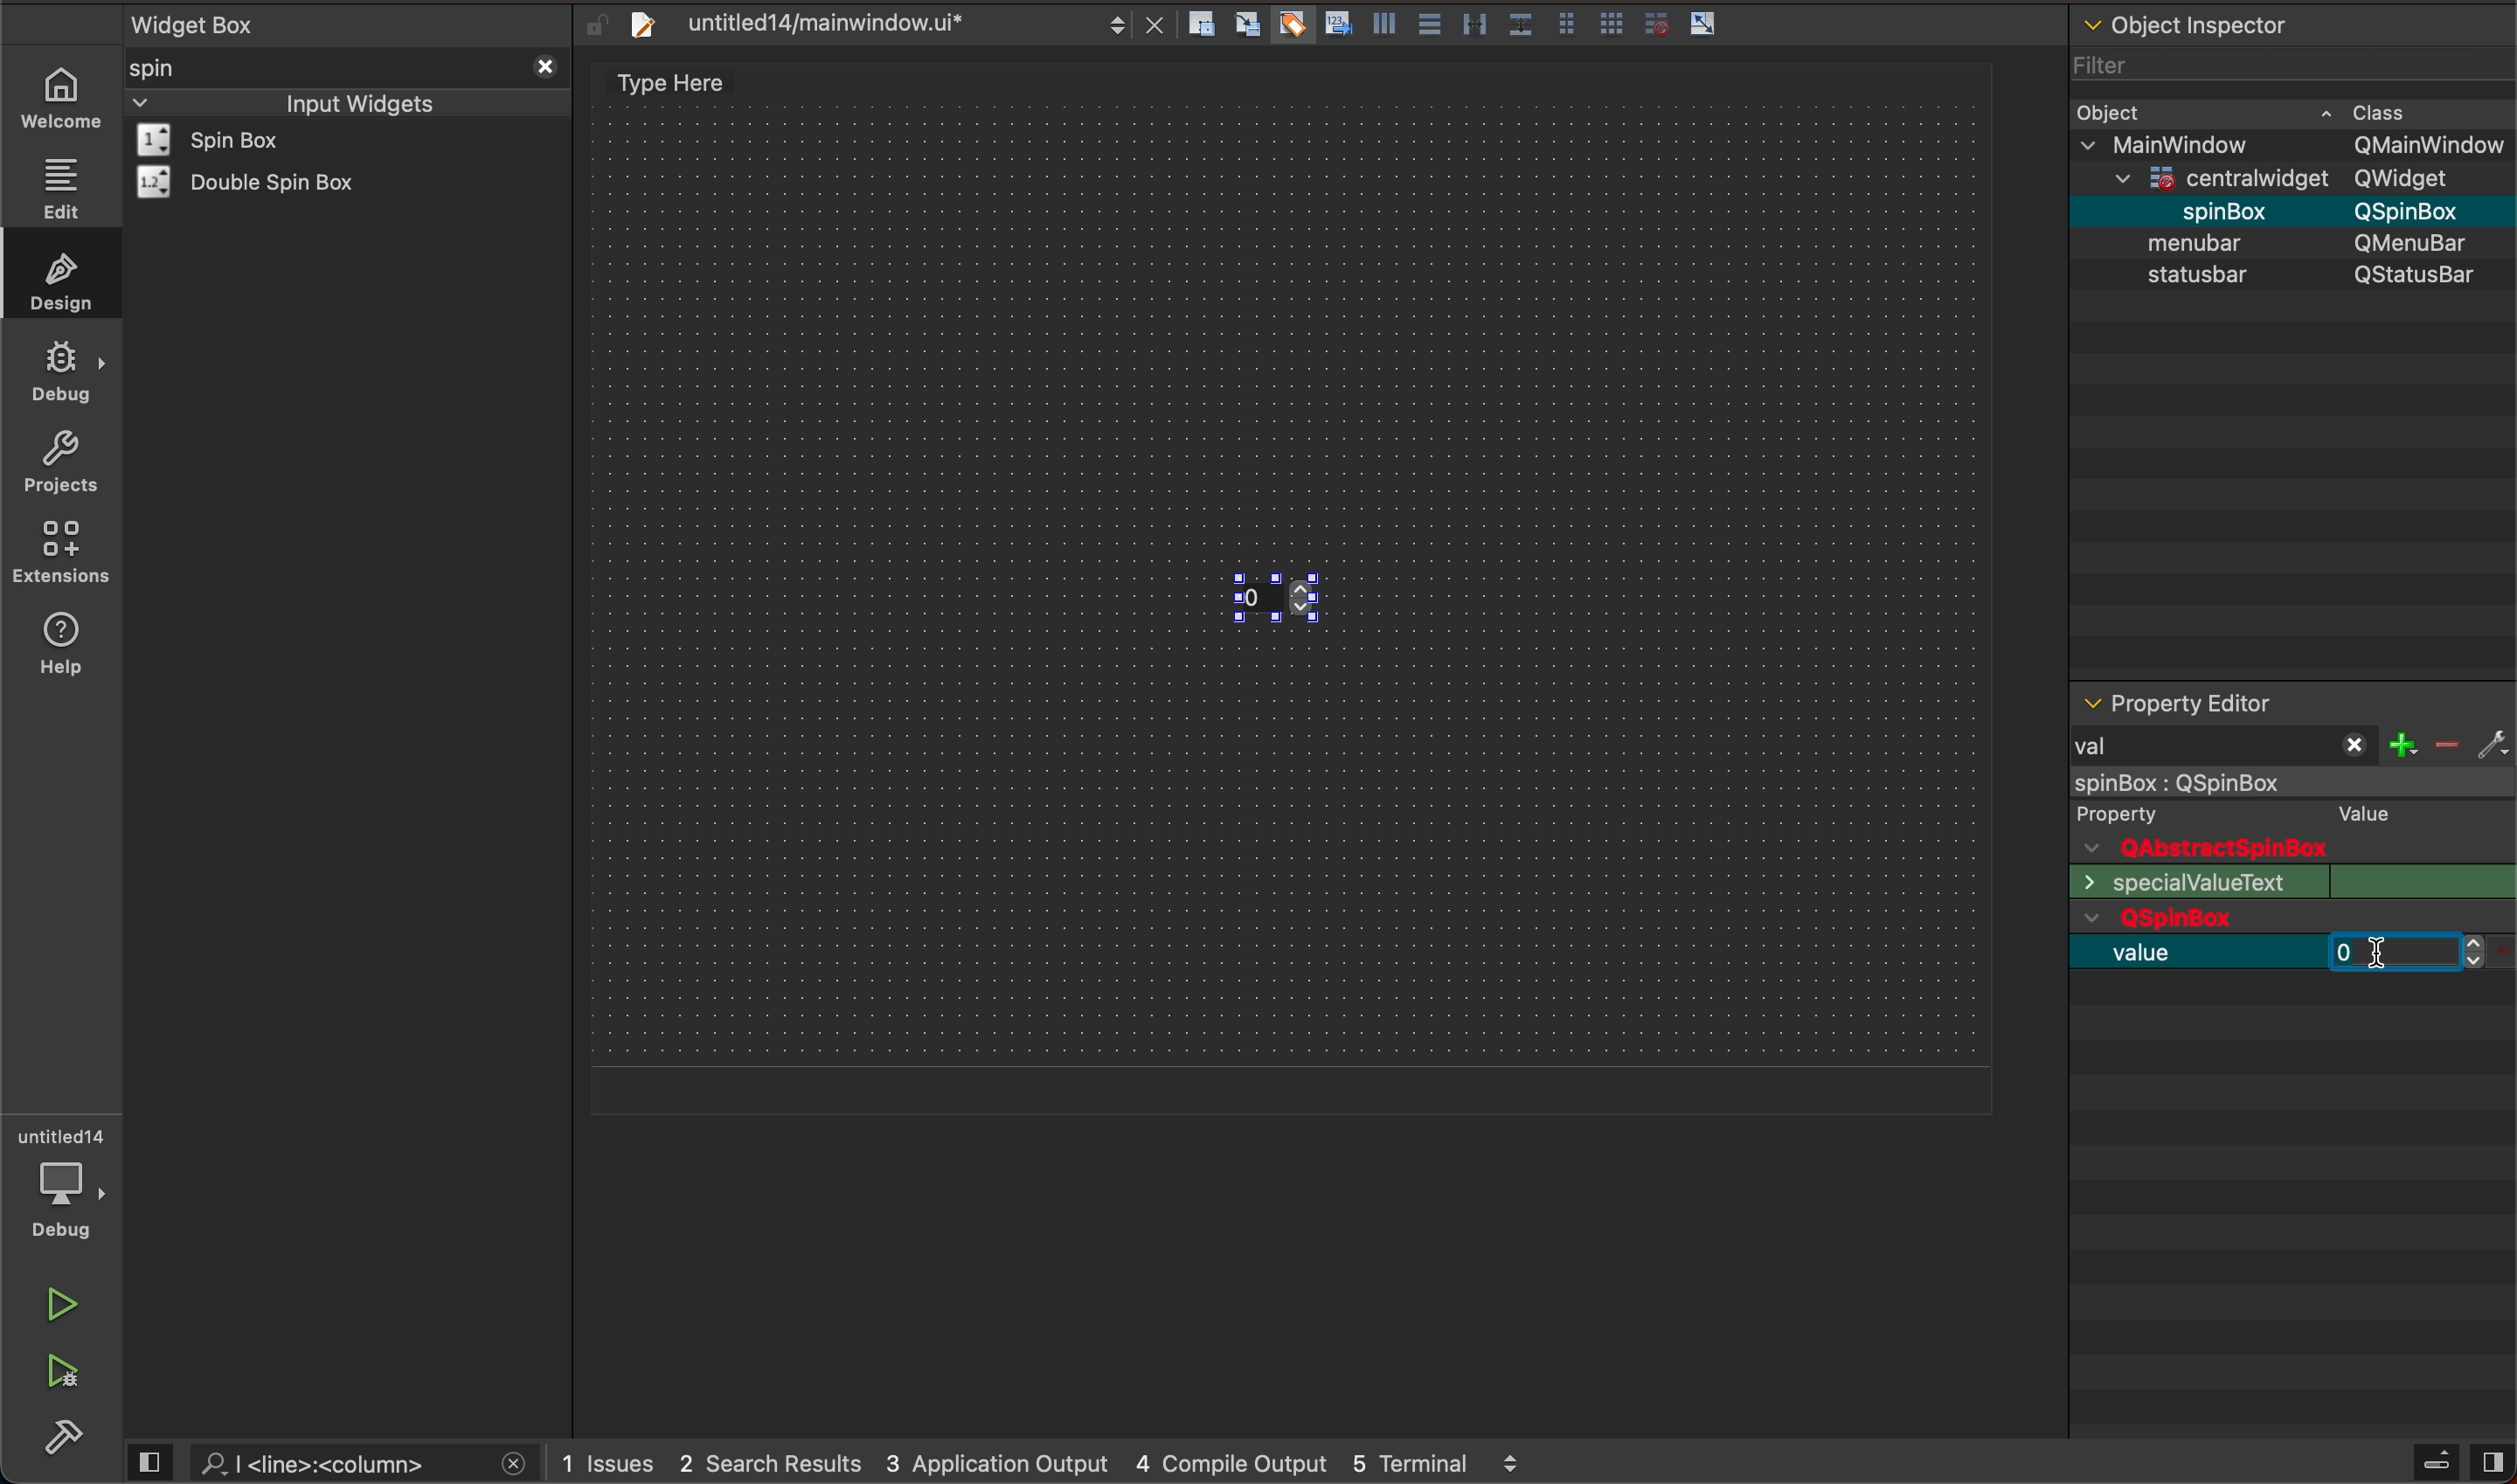 Image resolution: width=2517 pixels, height=1484 pixels. Describe the element at coordinates (62, 373) in the screenshot. I see `debug` at that location.